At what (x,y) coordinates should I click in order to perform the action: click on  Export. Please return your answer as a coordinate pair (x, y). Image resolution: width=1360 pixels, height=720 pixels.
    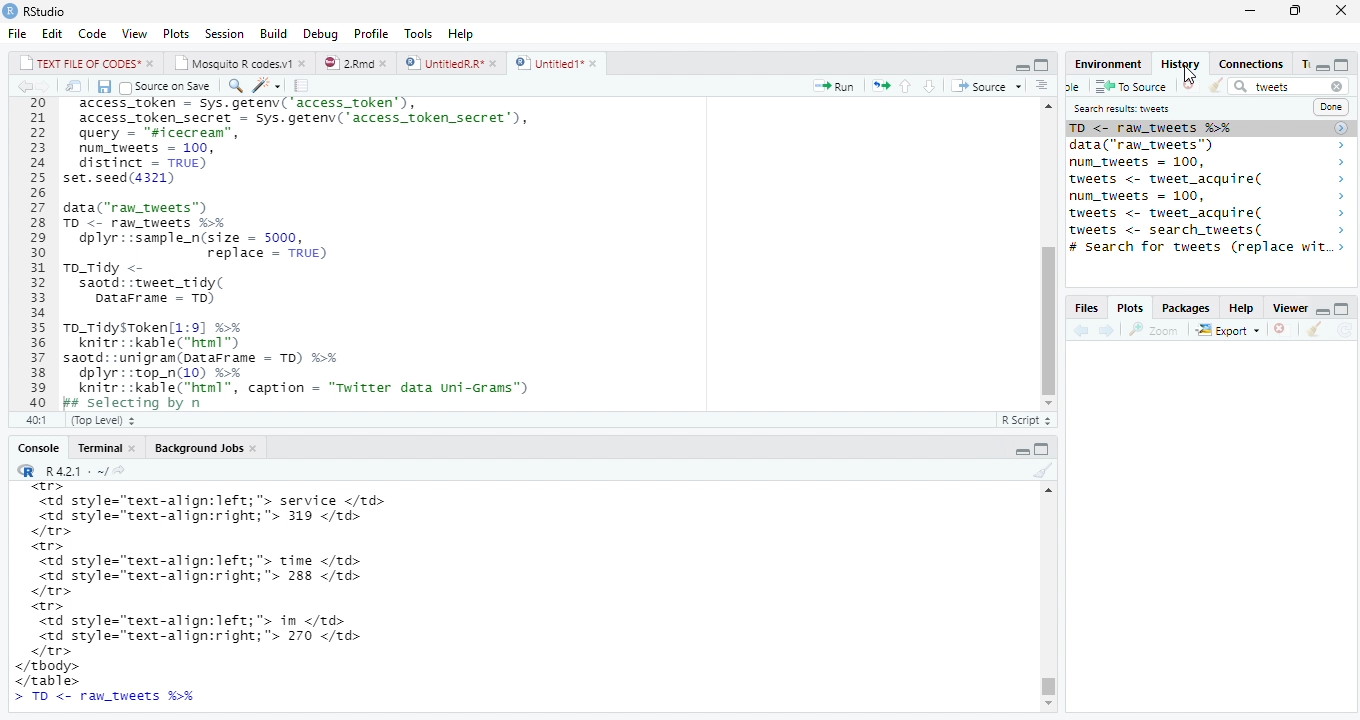
    Looking at the image, I should click on (1231, 331).